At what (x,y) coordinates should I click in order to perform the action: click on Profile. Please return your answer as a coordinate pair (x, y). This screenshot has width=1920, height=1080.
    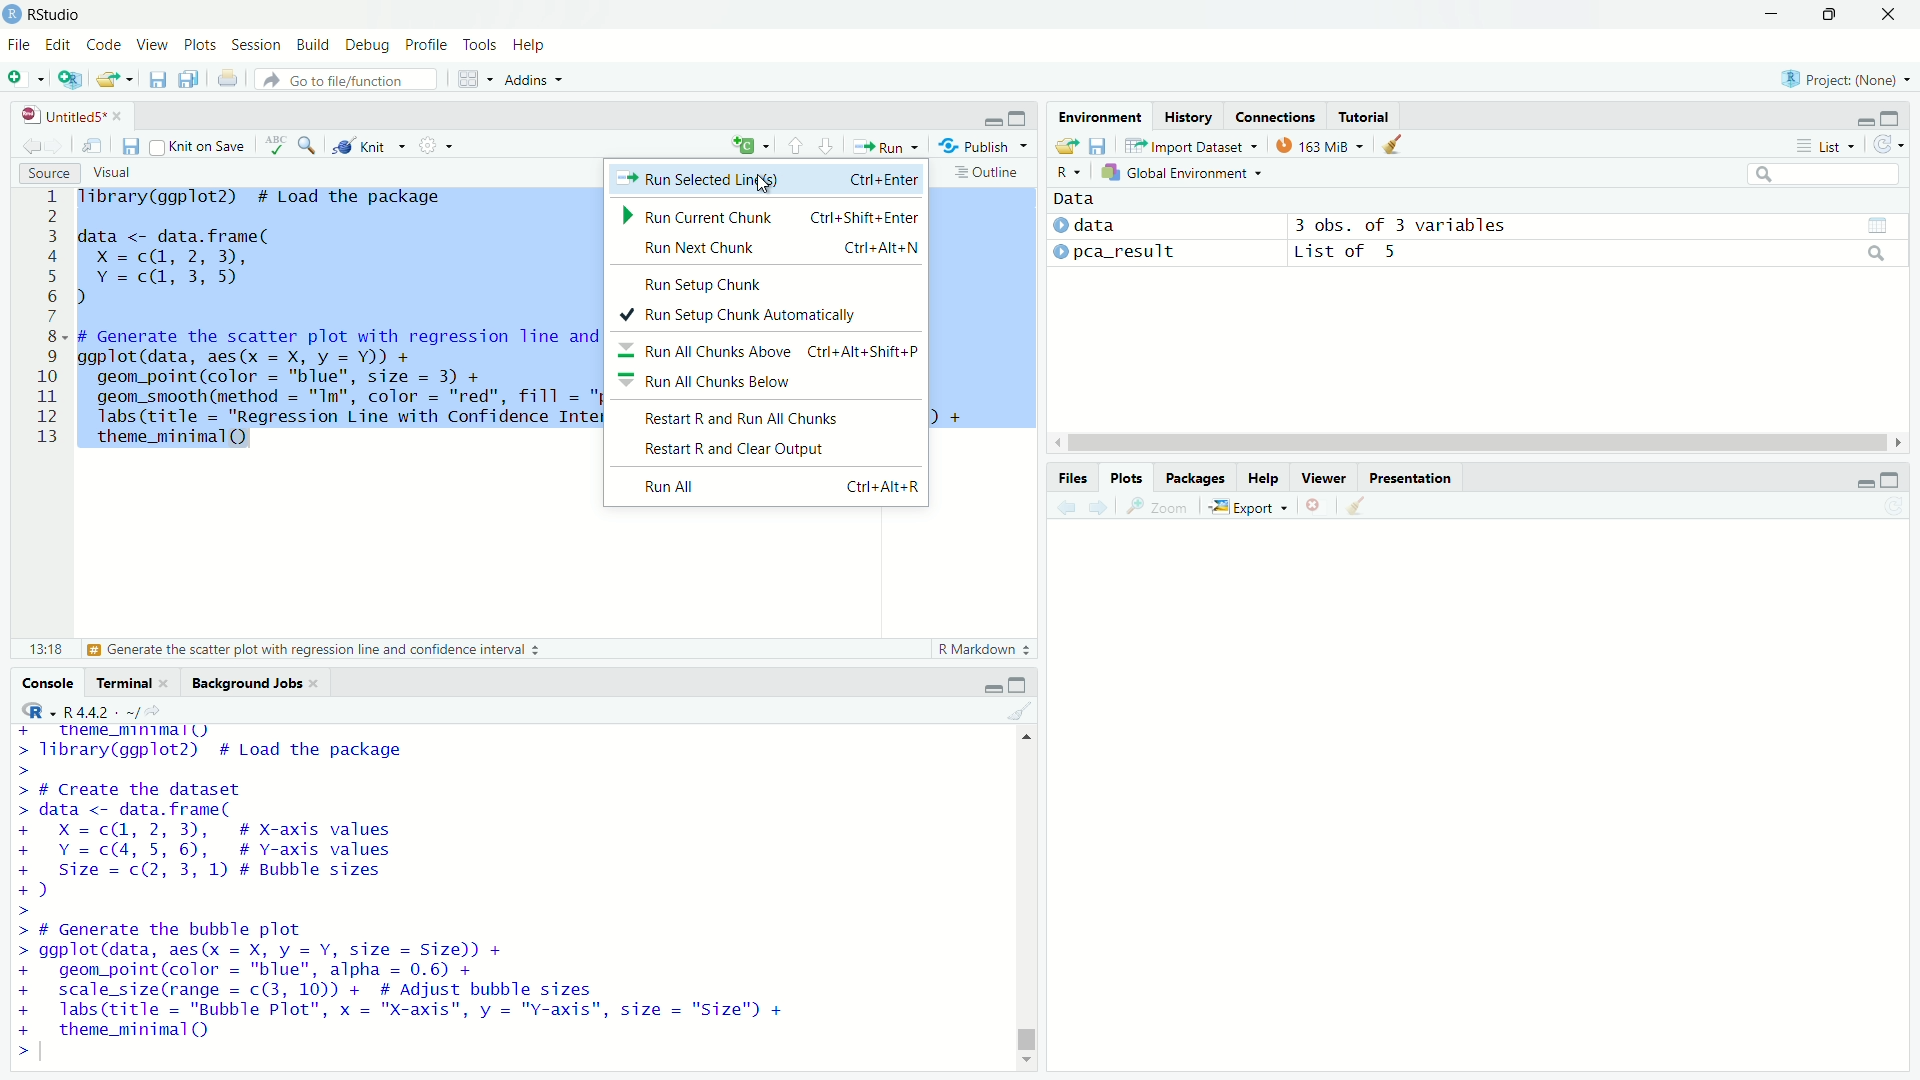
    Looking at the image, I should click on (427, 43).